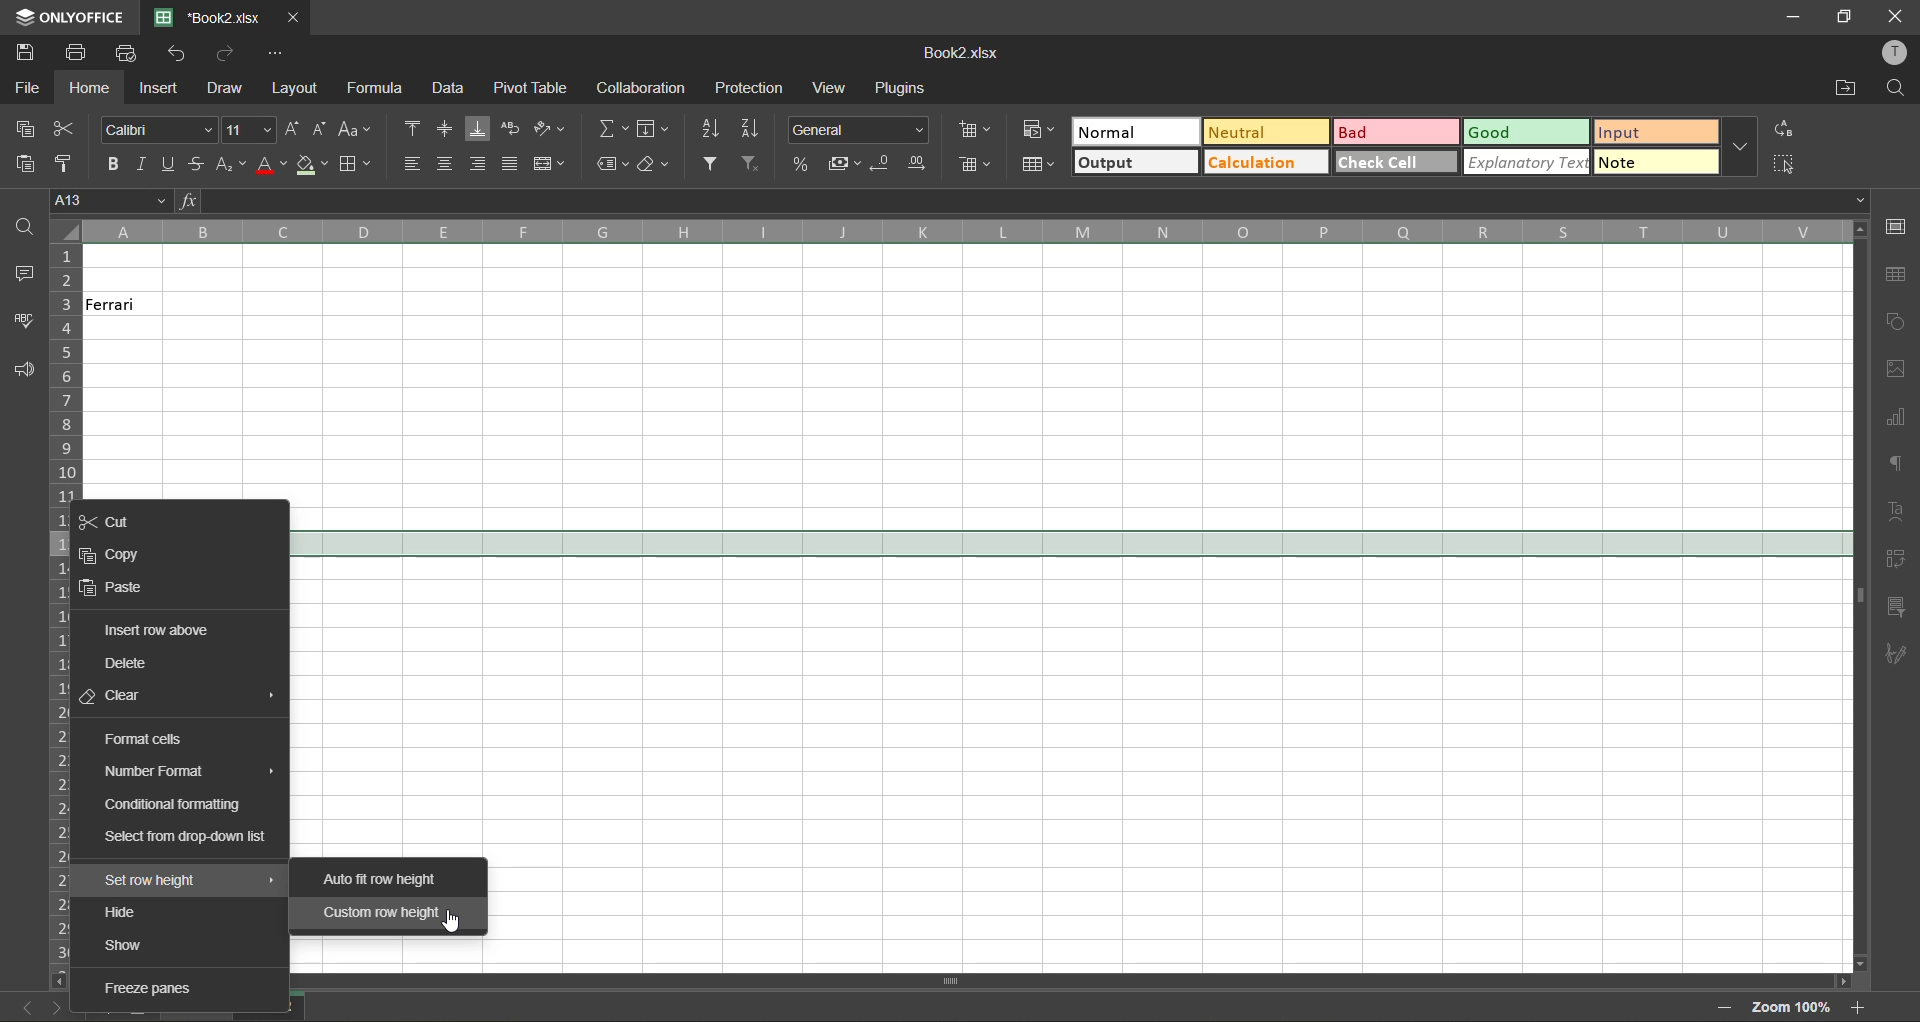  Describe the element at coordinates (1897, 275) in the screenshot. I see `table` at that location.